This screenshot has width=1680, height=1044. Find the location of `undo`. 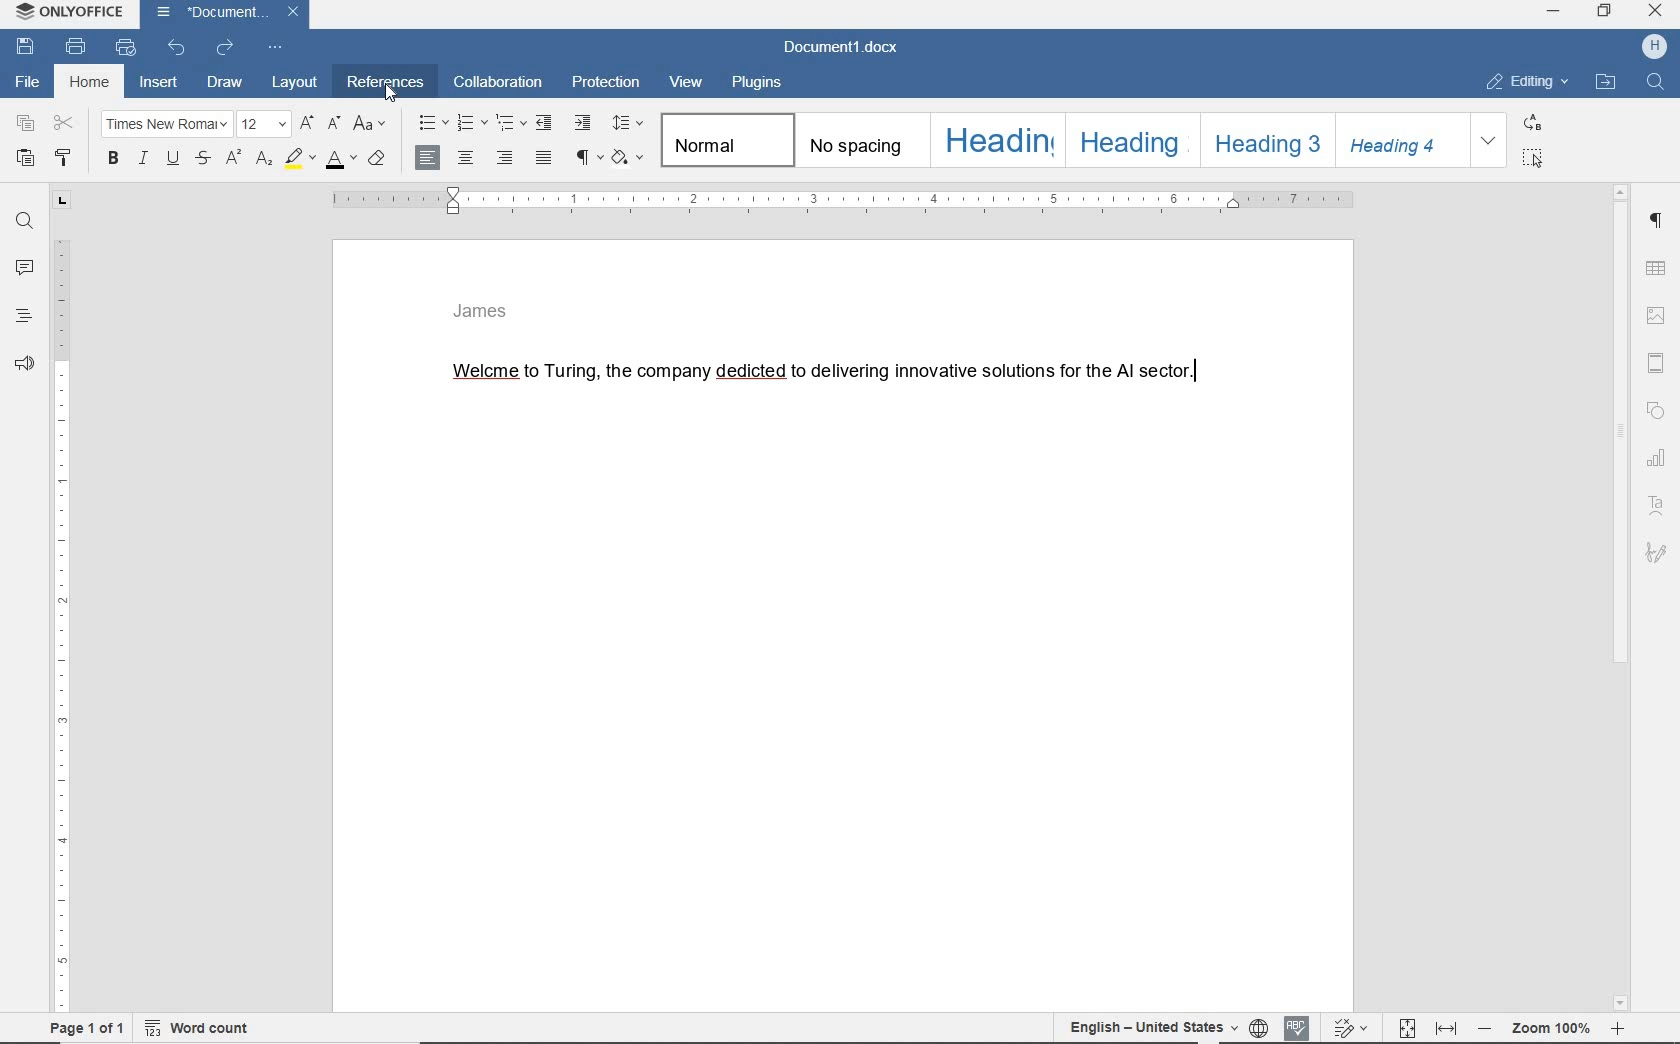

undo is located at coordinates (176, 48).